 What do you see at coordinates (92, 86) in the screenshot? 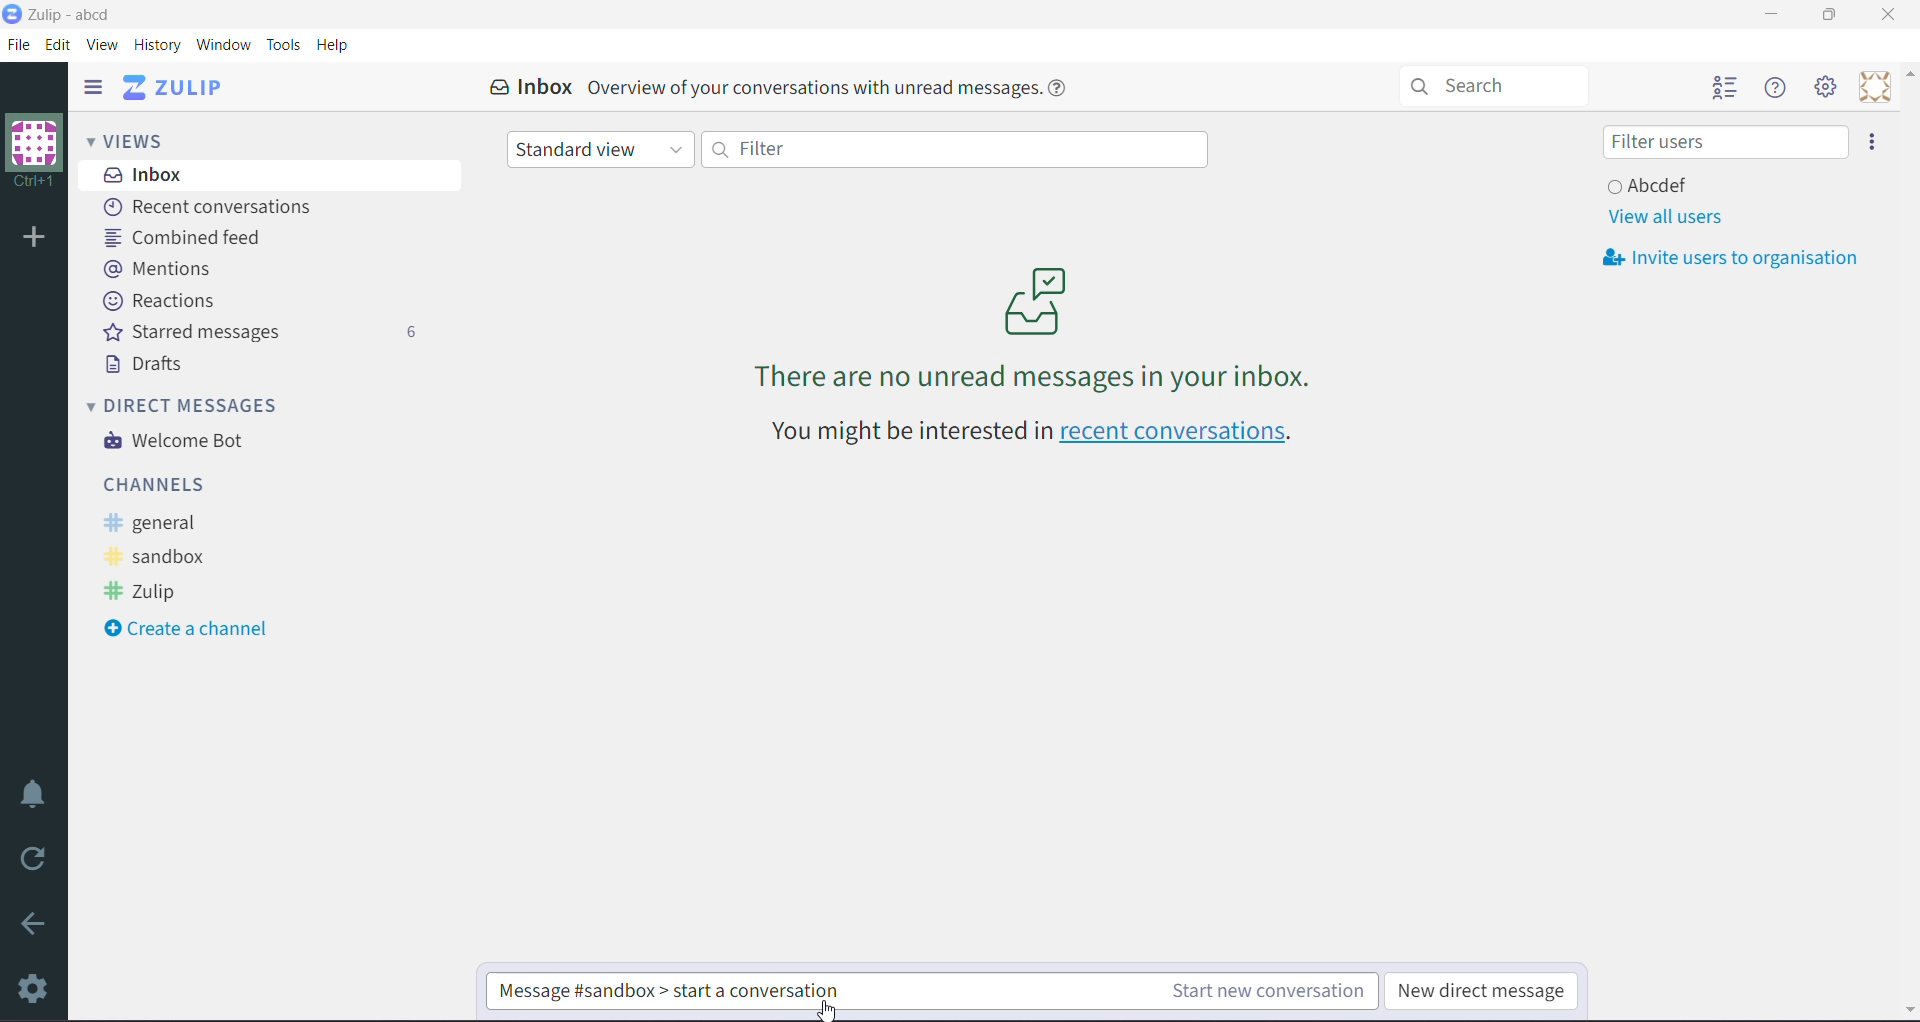
I see `Hide left sidebar` at bounding box center [92, 86].